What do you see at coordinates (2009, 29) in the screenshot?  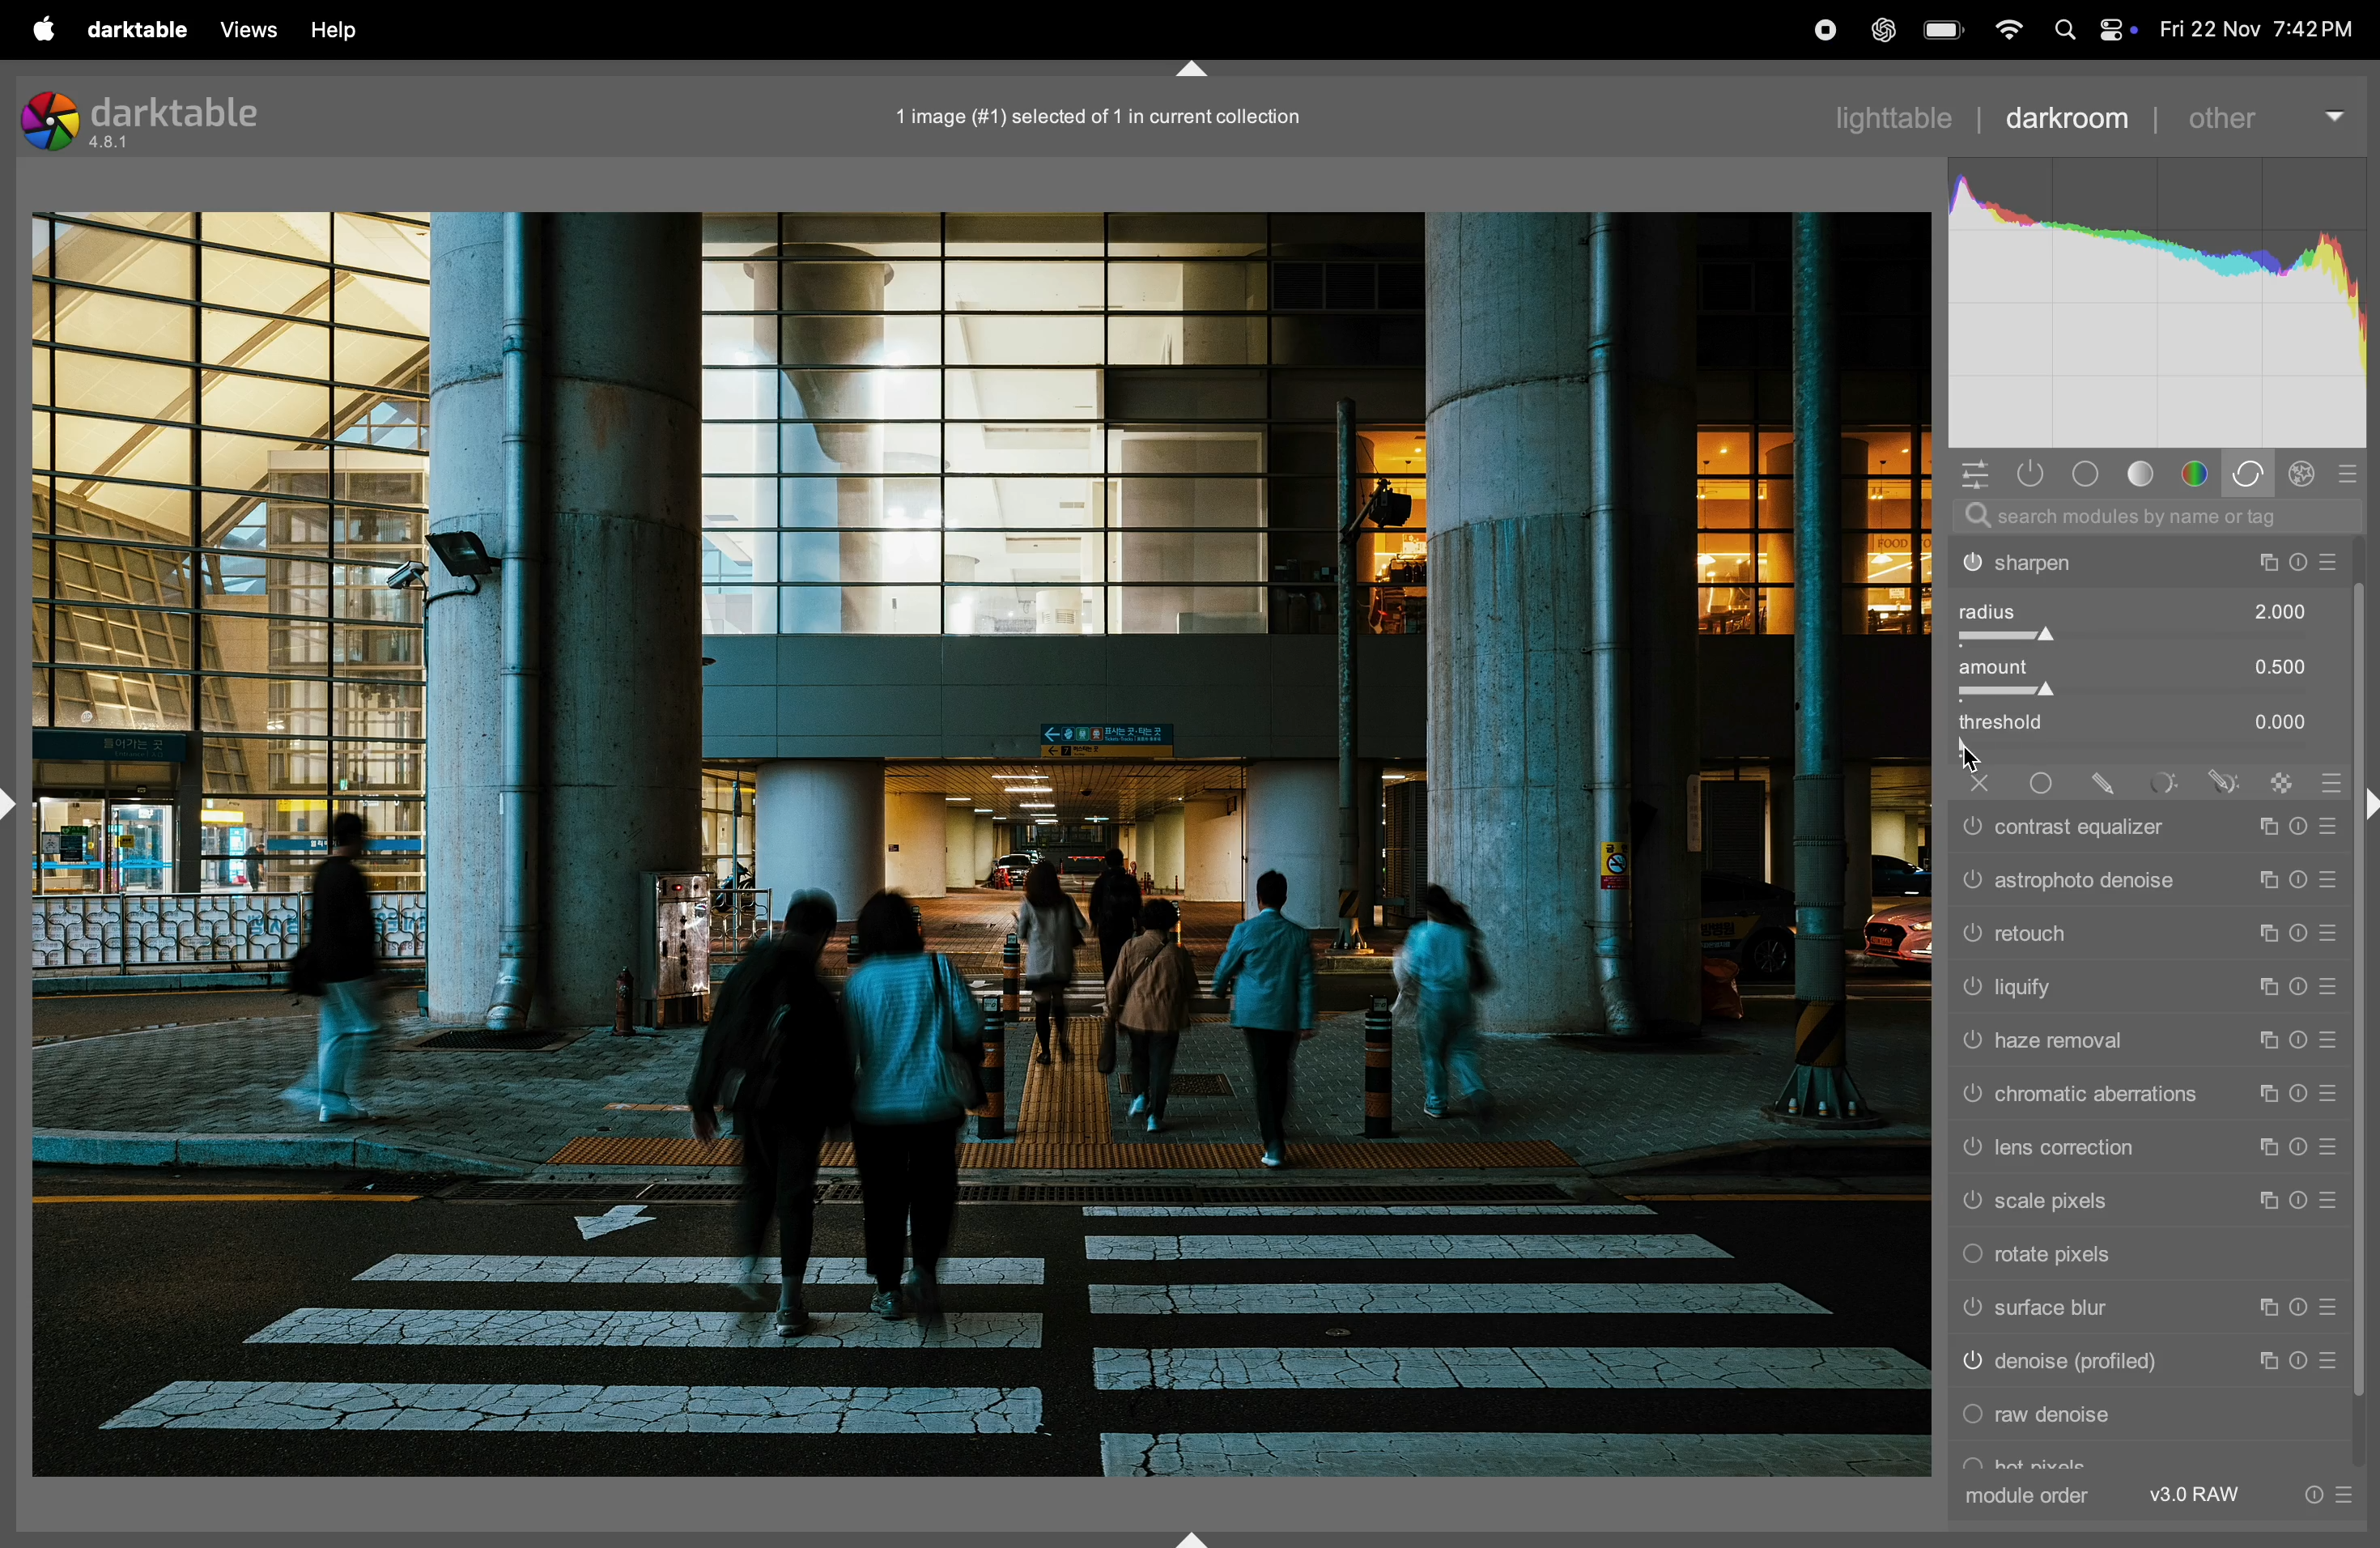 I see `wifi` at bounding box center [2009, 29].